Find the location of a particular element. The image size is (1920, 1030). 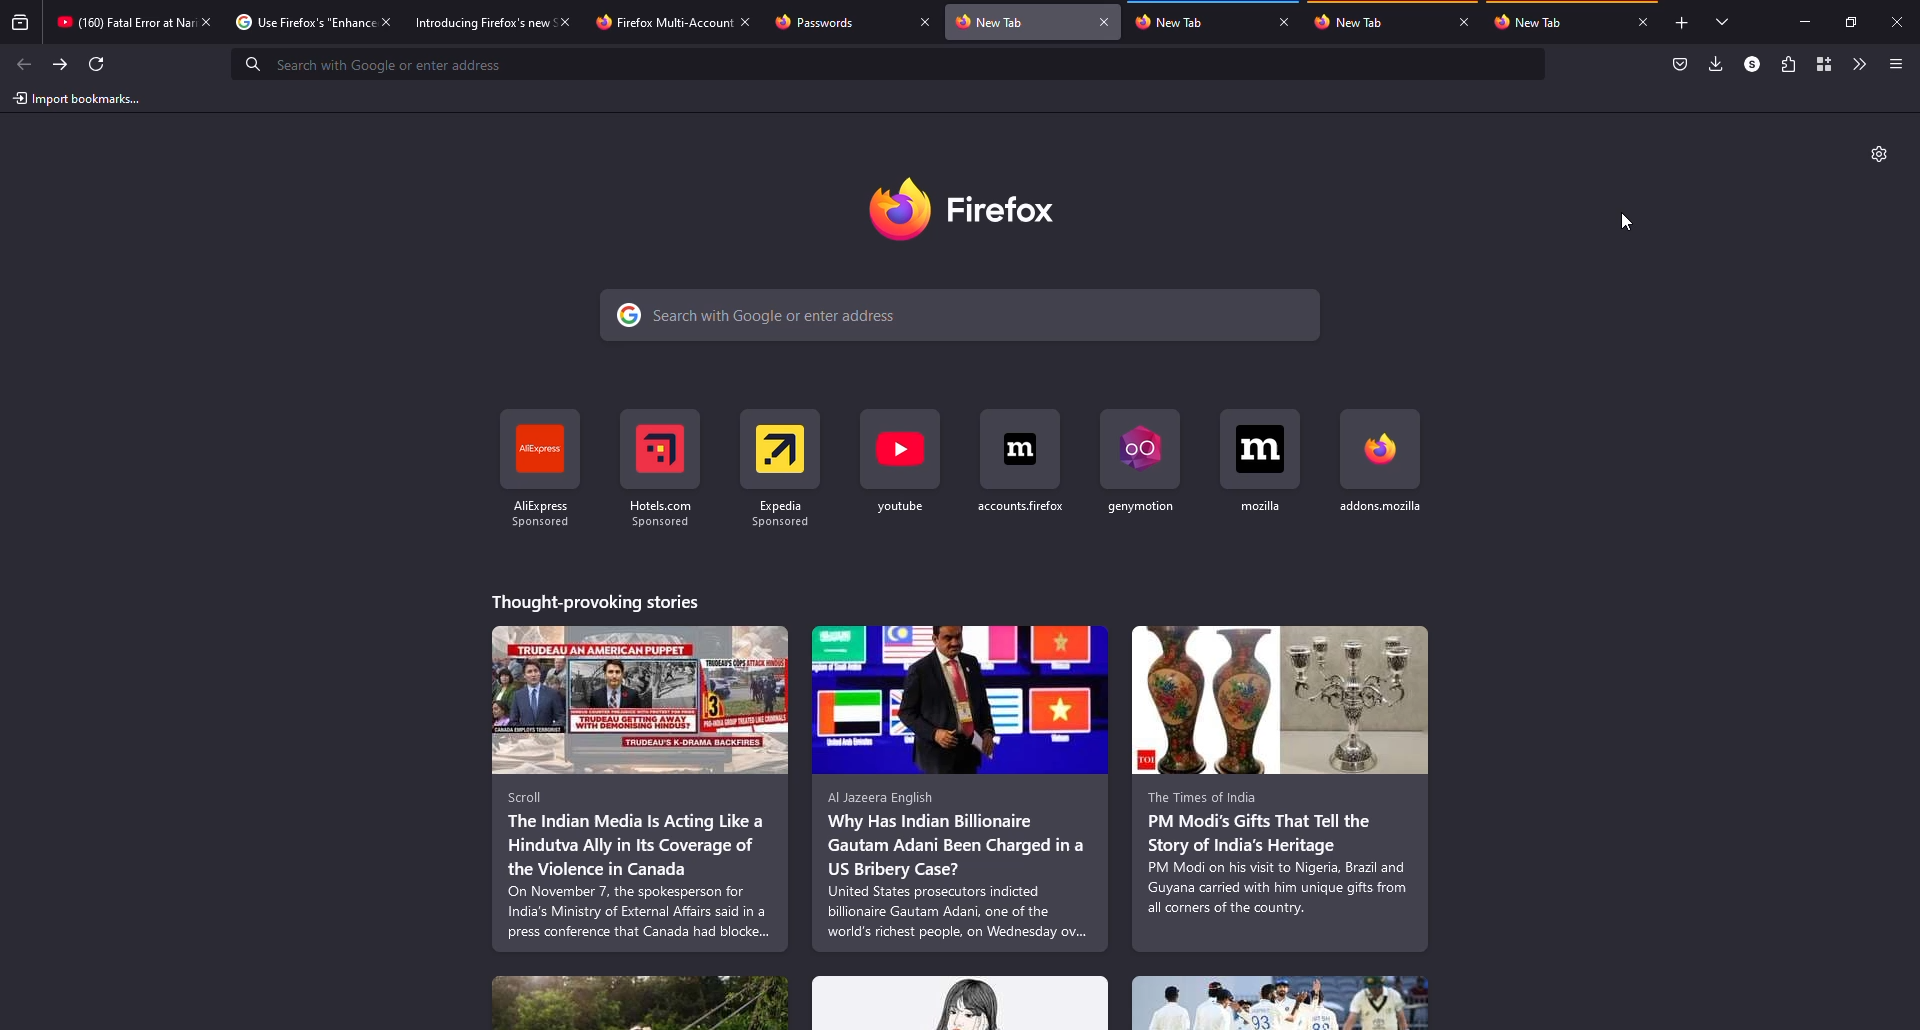

scroll bar is located at coordinates (1912, 258).